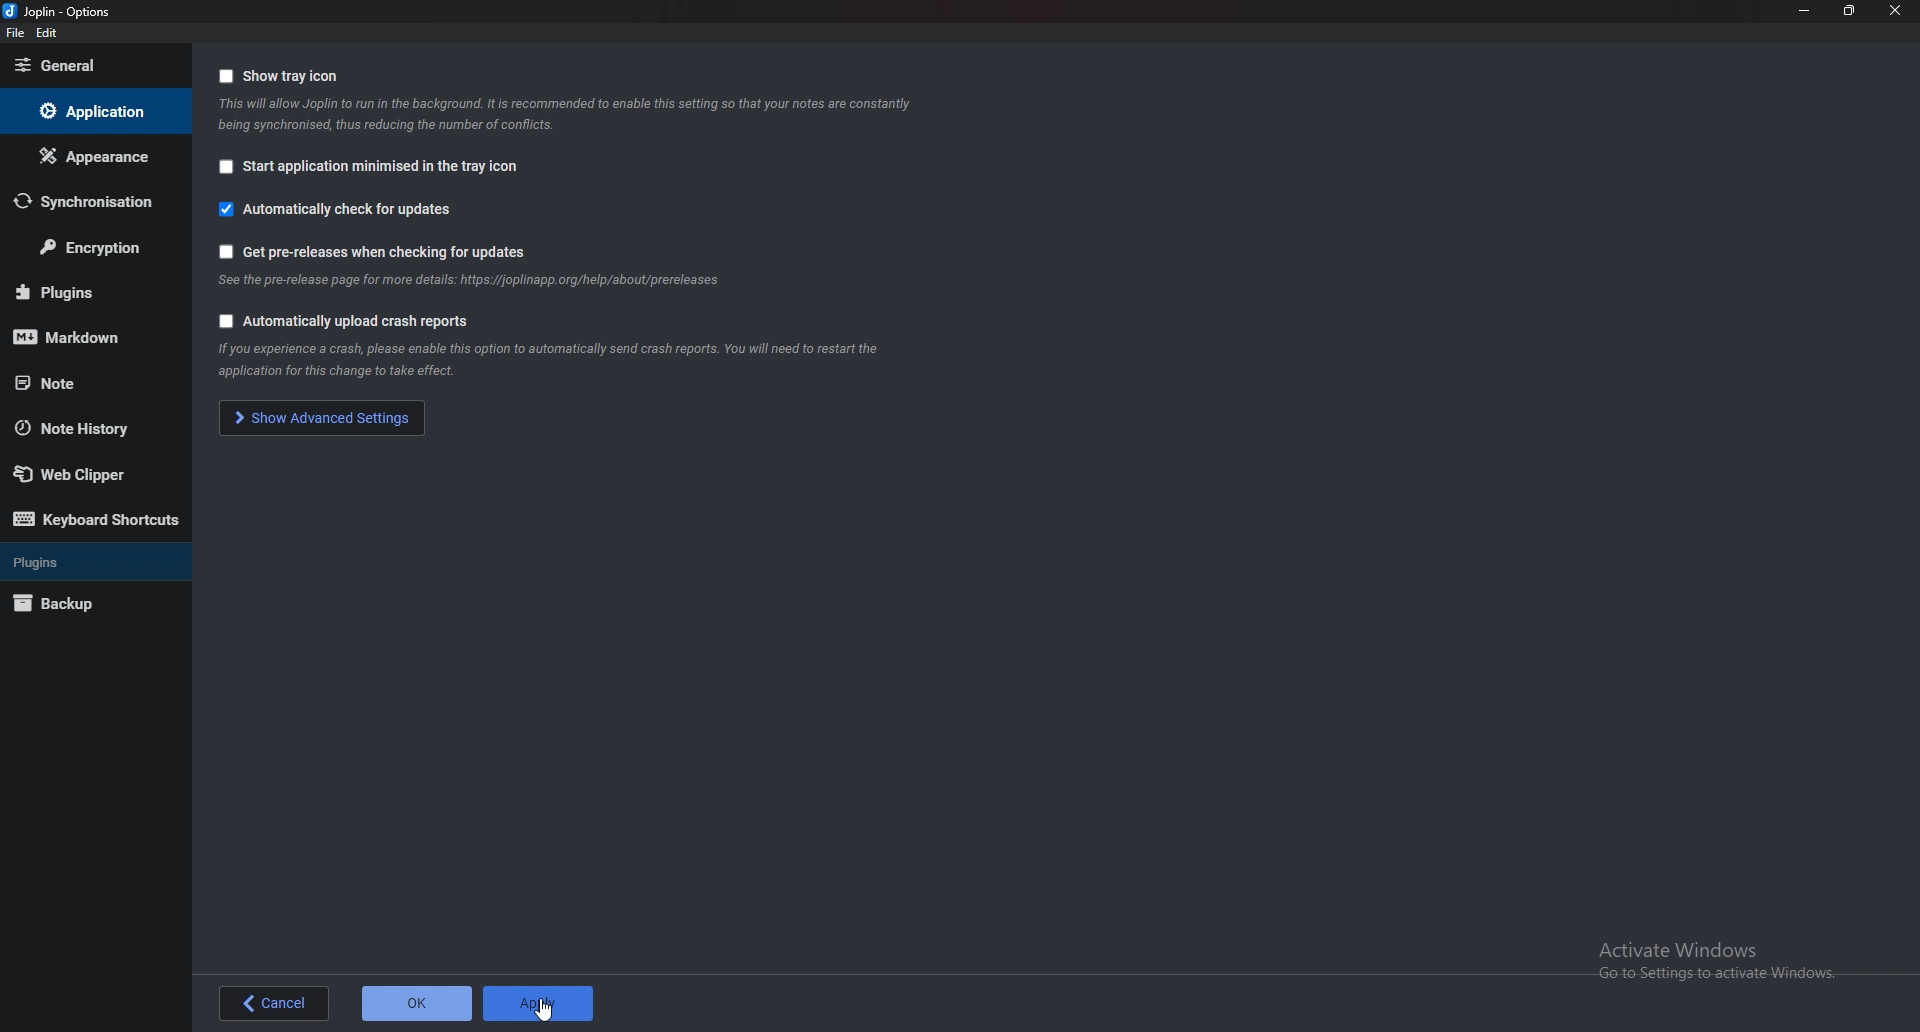 The image size is (1920, 1032). What do you see at coordinates (385, 166) in the screenshot?
I see `Start application minimized` at bounding box center [385, 166].